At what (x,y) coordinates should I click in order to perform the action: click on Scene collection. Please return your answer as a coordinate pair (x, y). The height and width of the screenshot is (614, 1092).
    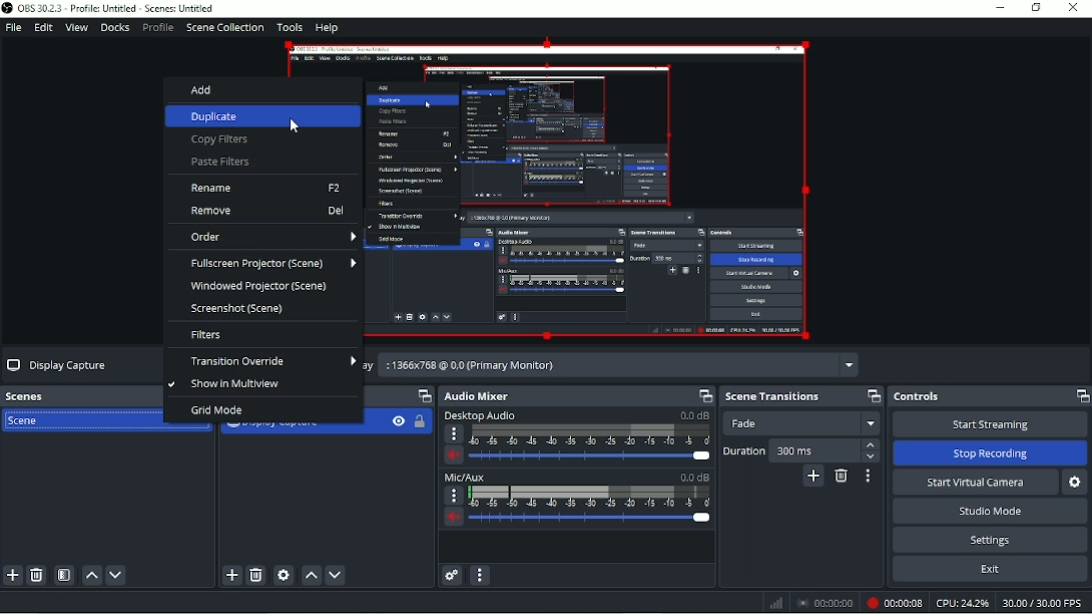
    Looking at the image, I should click on (226, 27).